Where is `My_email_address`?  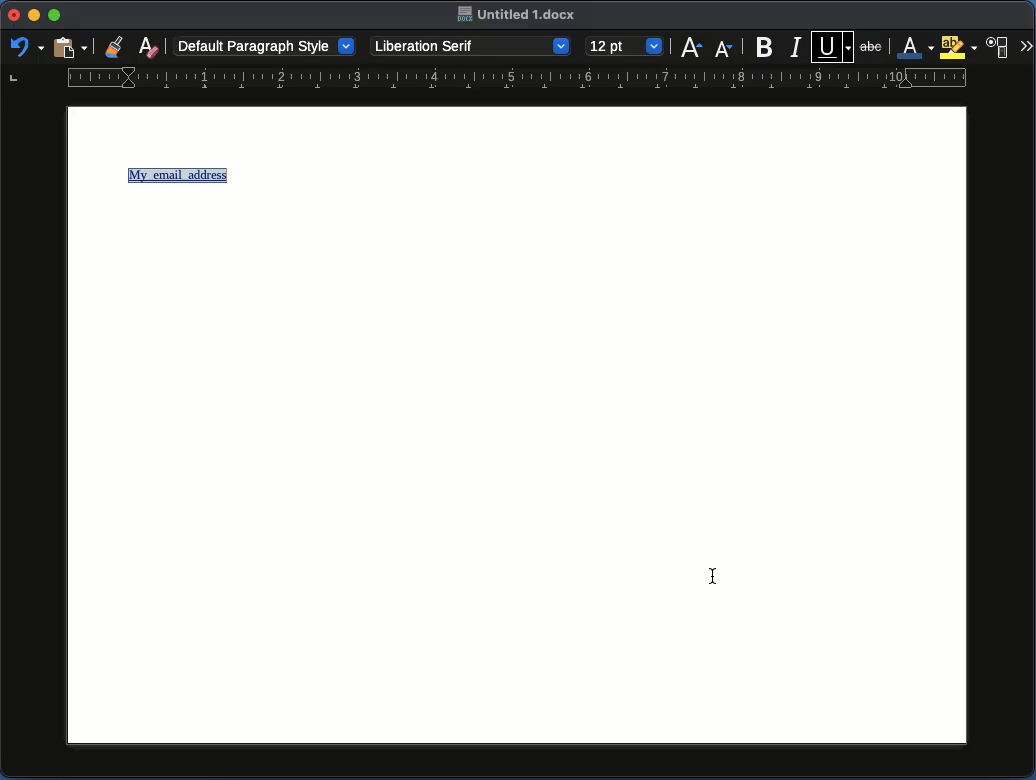
My_email_address is located at coordinates (180, 175).